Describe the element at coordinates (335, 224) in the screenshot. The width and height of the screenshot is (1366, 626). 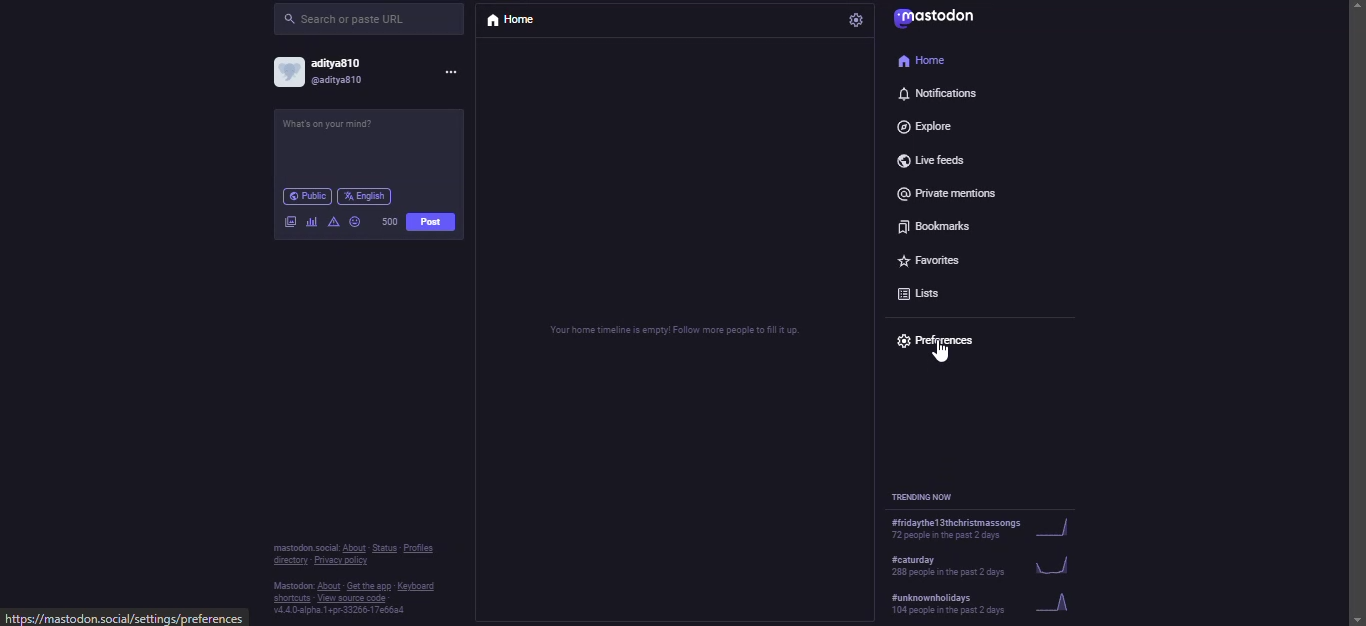
I see `advanced` at that location.